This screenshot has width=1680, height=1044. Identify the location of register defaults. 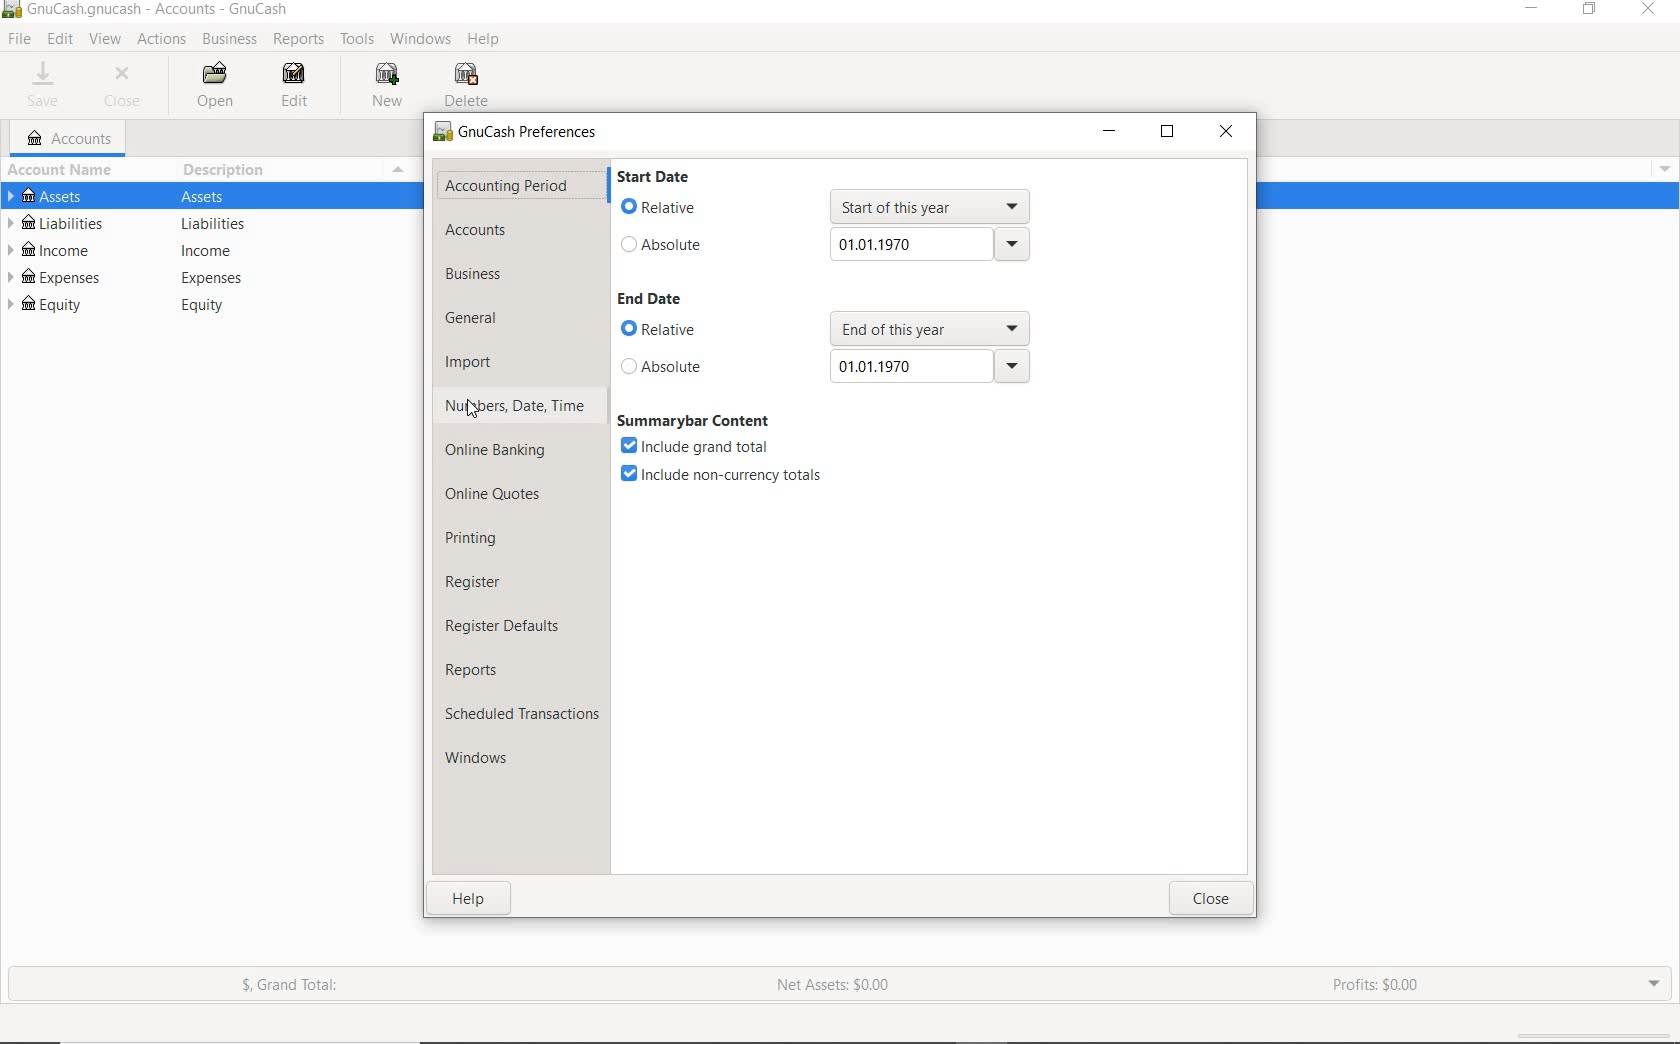
(508, 627).